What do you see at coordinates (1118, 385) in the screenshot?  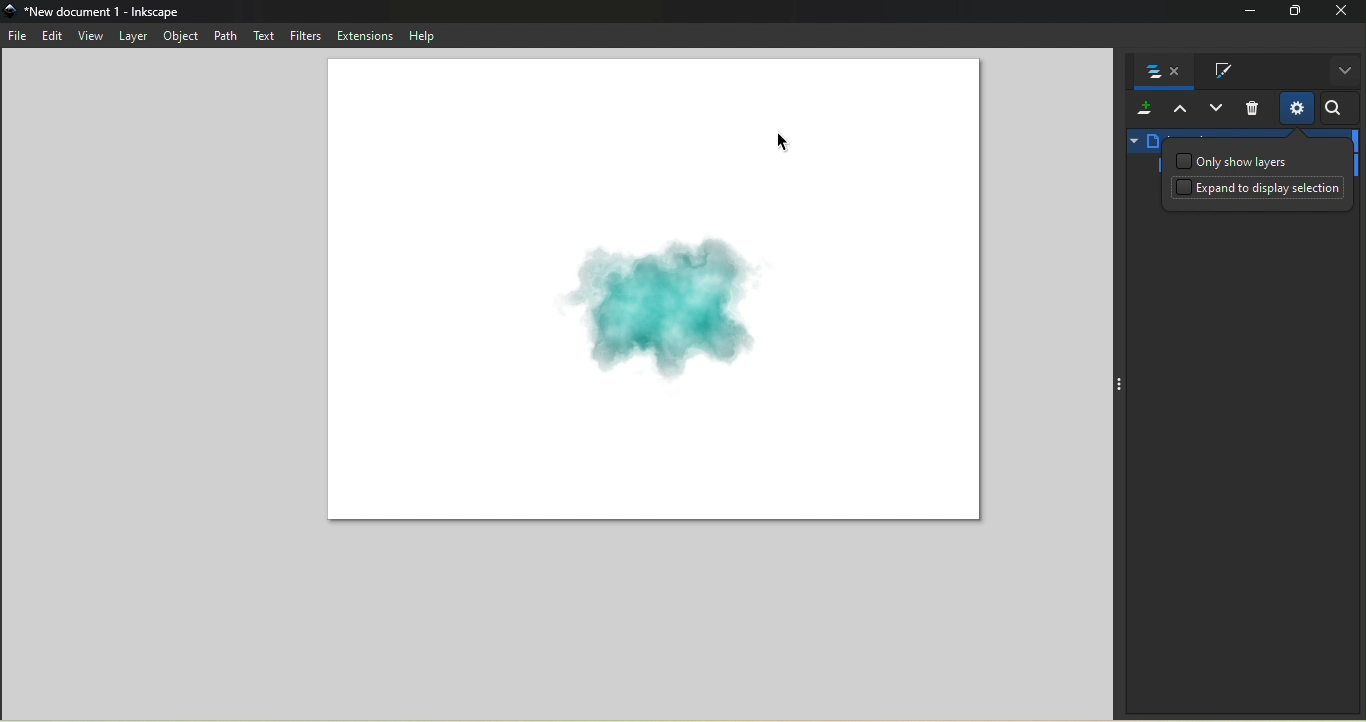 I see `Toggle command palette` at bounding box center [1118, 385].